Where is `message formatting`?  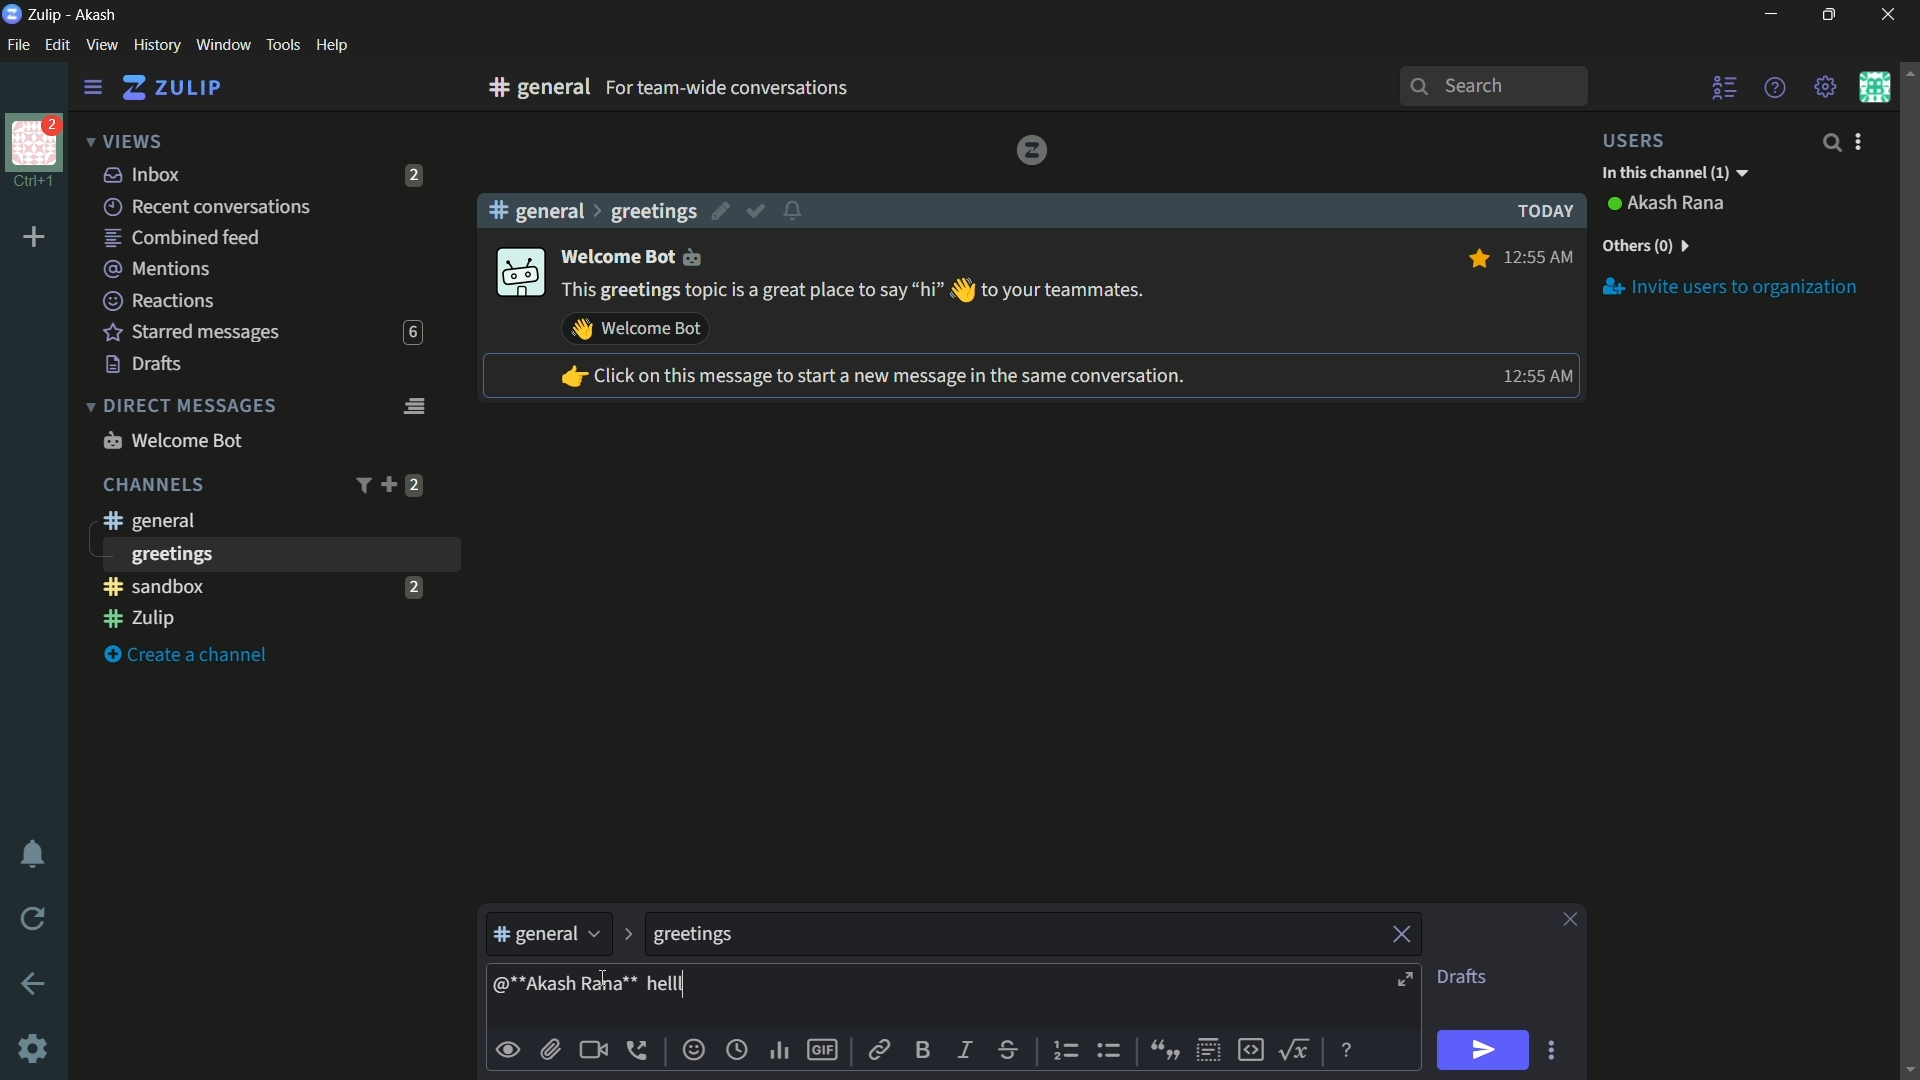
message formatting is located at coordinates (1349, 1048).